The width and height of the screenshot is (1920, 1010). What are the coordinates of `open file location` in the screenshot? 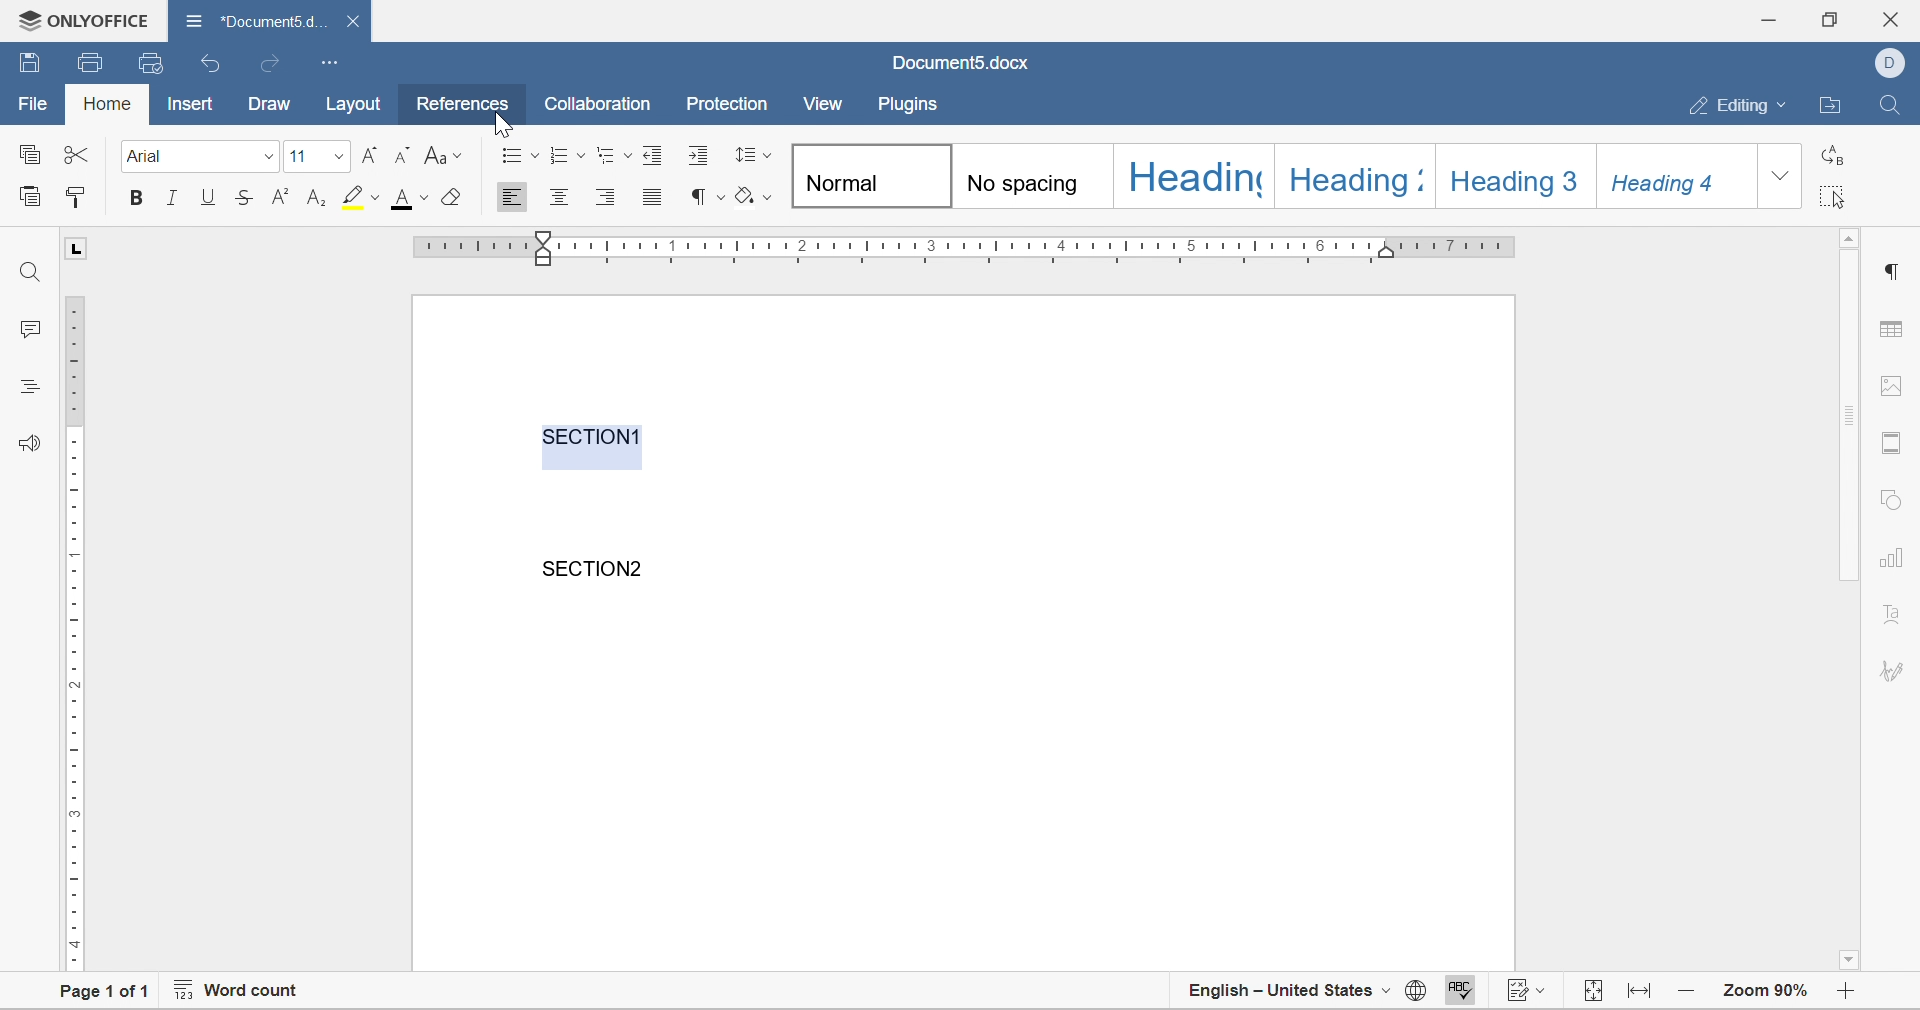 It's located at (1834, 106).